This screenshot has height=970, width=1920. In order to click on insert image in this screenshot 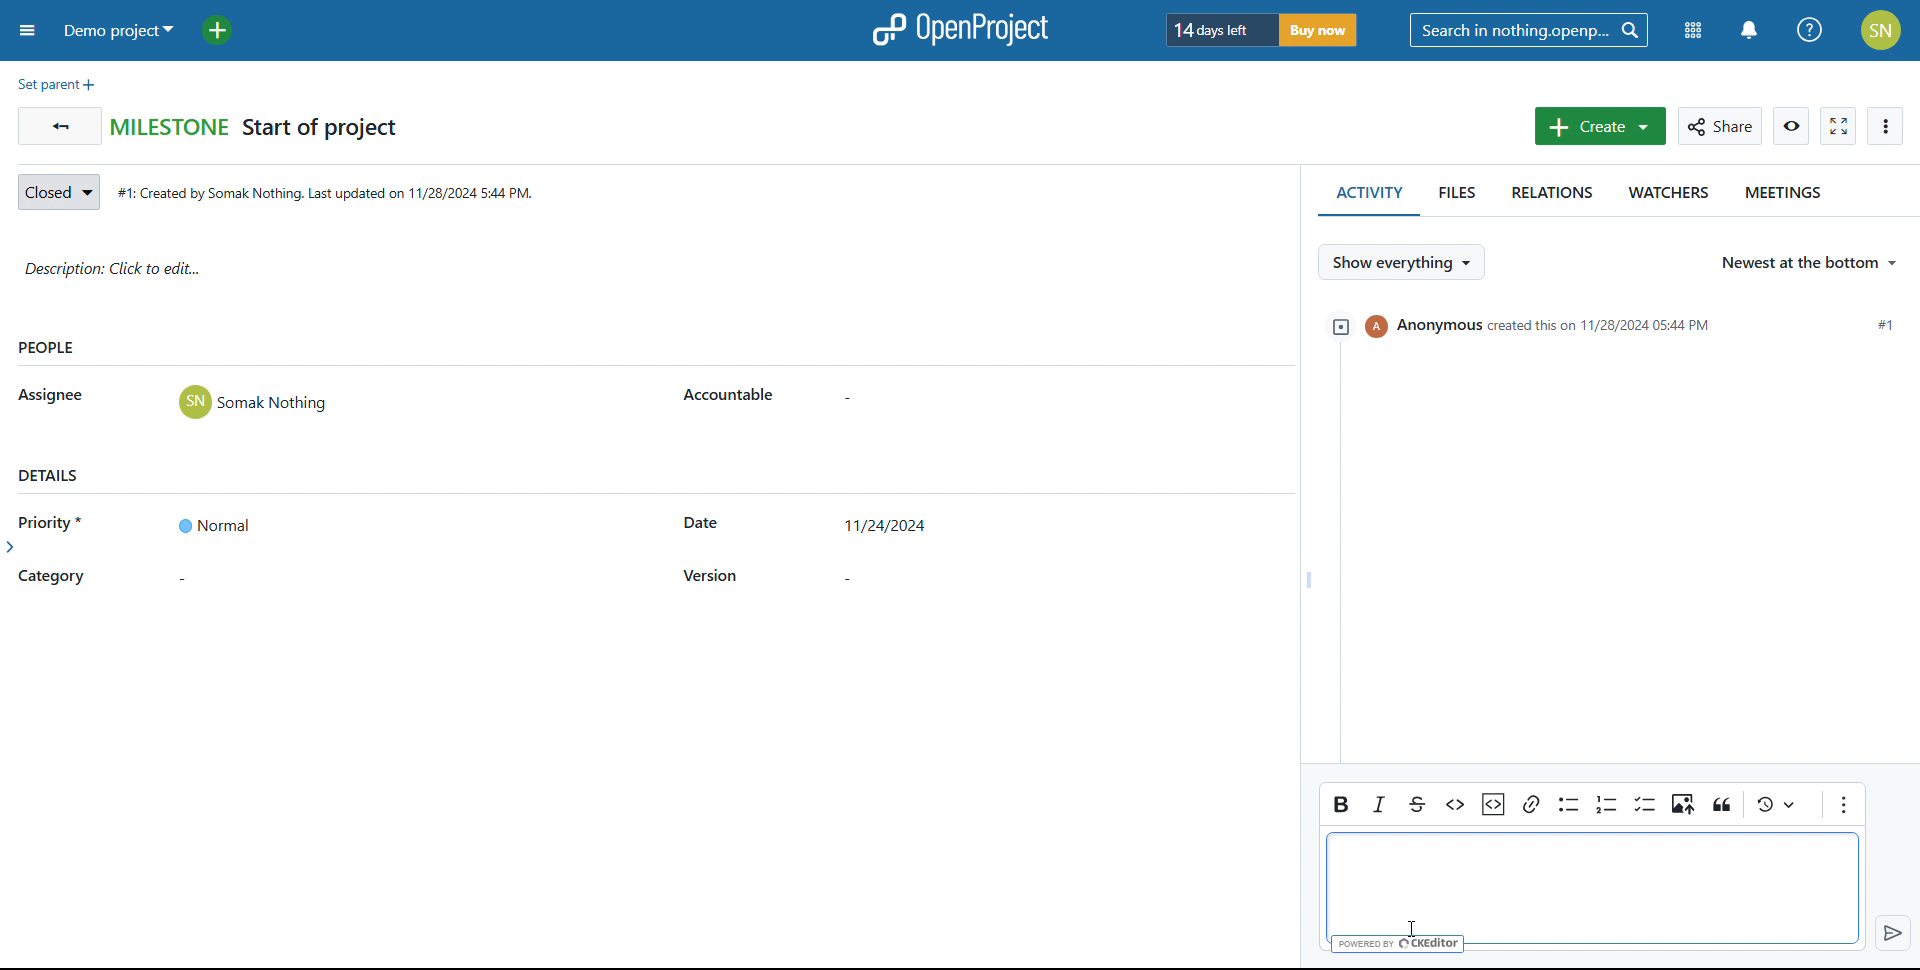, I will do `click(1684, 805)`.